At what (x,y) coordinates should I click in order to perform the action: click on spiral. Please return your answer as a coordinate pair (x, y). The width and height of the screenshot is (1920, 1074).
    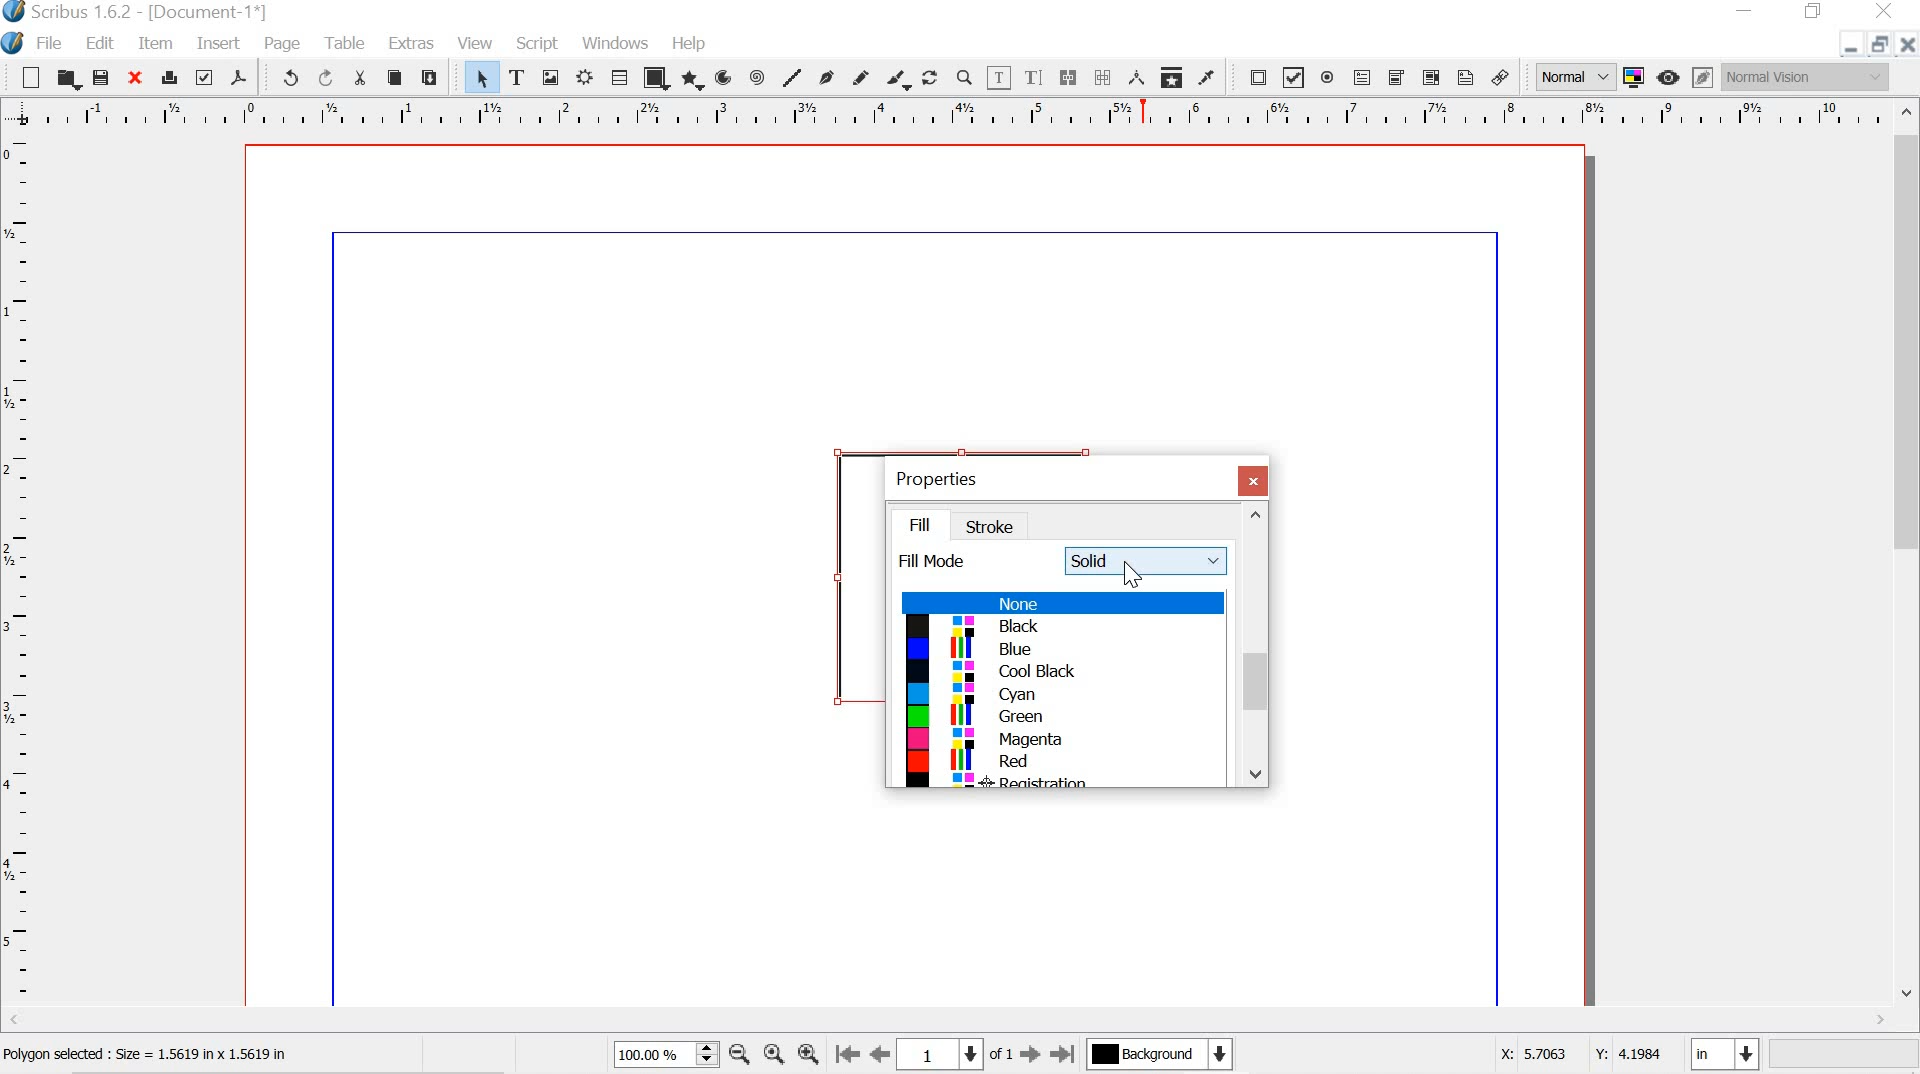
    Looking at the image, I should click on (758, 76).